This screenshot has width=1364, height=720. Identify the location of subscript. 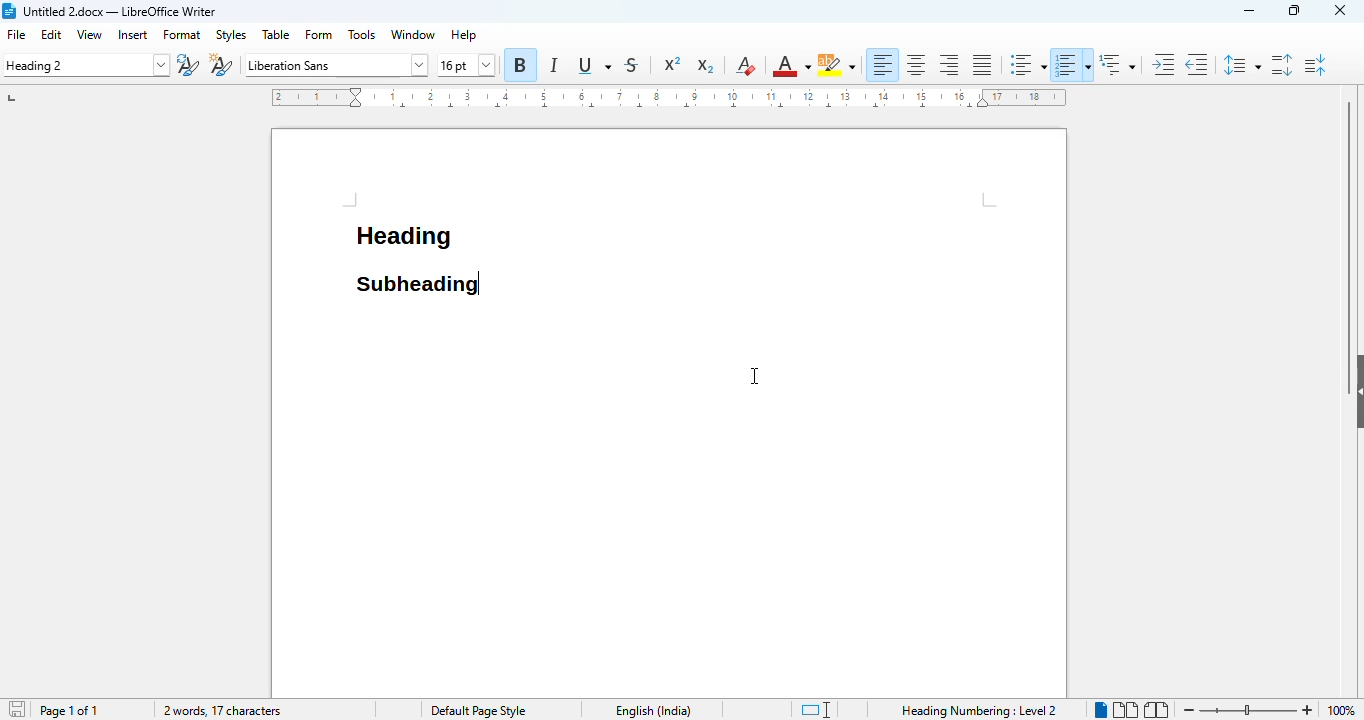
(707, 67).